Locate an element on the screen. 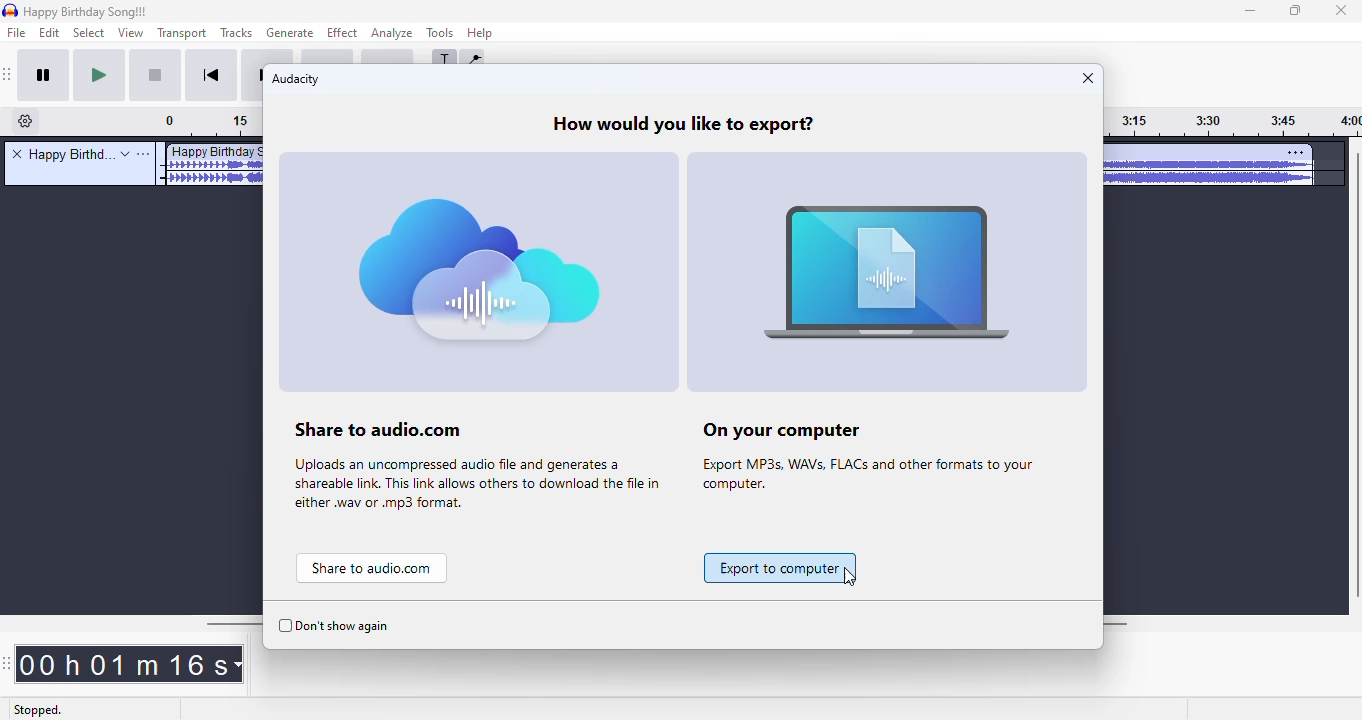 Image resolution: width=1362 pixels, height=720 pixels. audio track is located at coordinates (210, 164).